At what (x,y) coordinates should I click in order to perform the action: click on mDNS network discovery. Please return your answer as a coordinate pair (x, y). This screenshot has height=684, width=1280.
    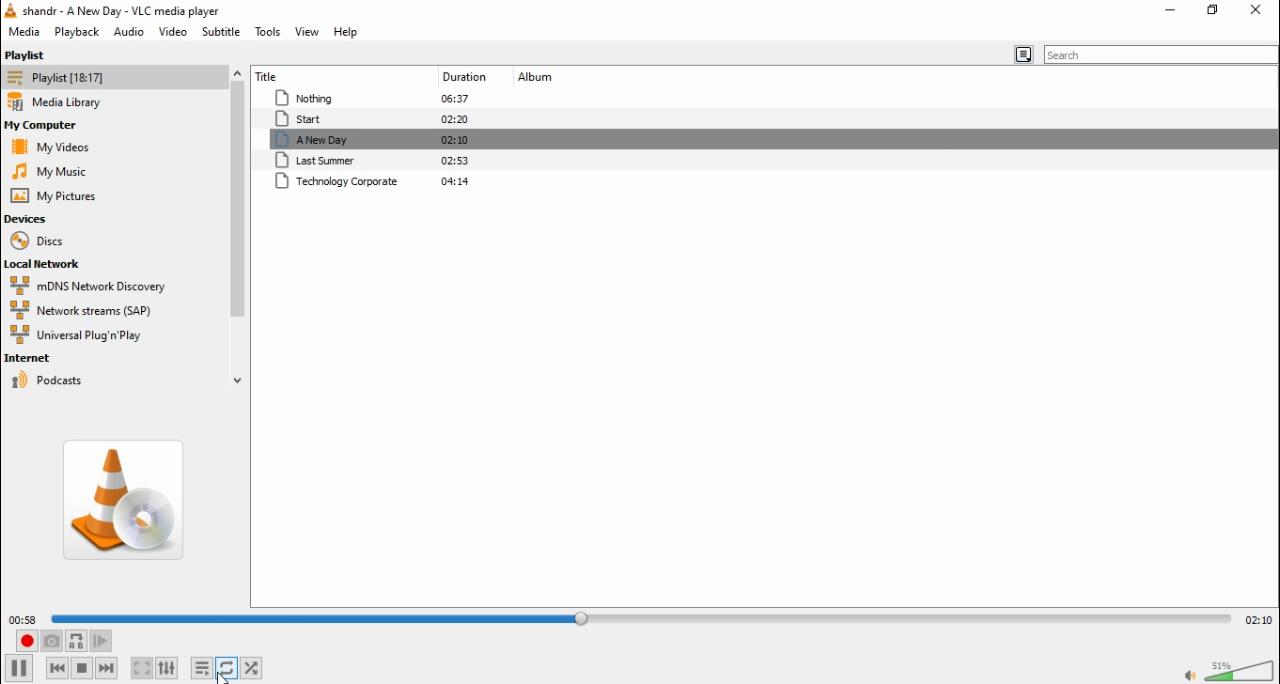
    Looking at the image, I should click on (97, 286).